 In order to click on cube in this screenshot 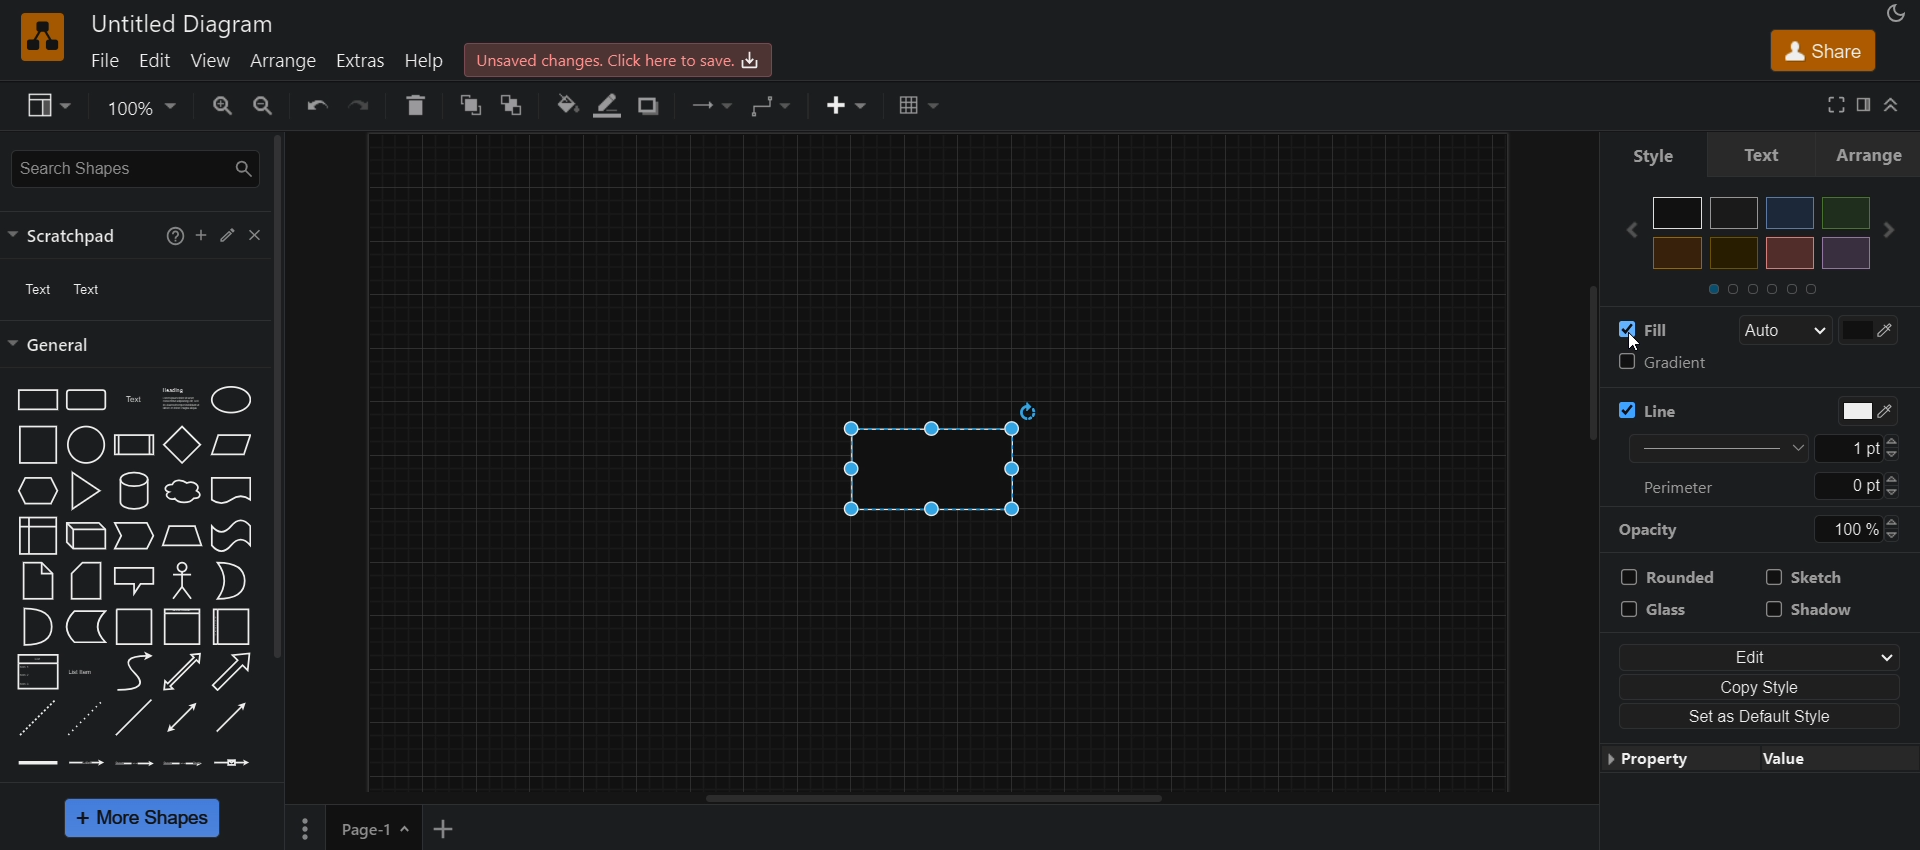, I will do `click(85, 537)`.